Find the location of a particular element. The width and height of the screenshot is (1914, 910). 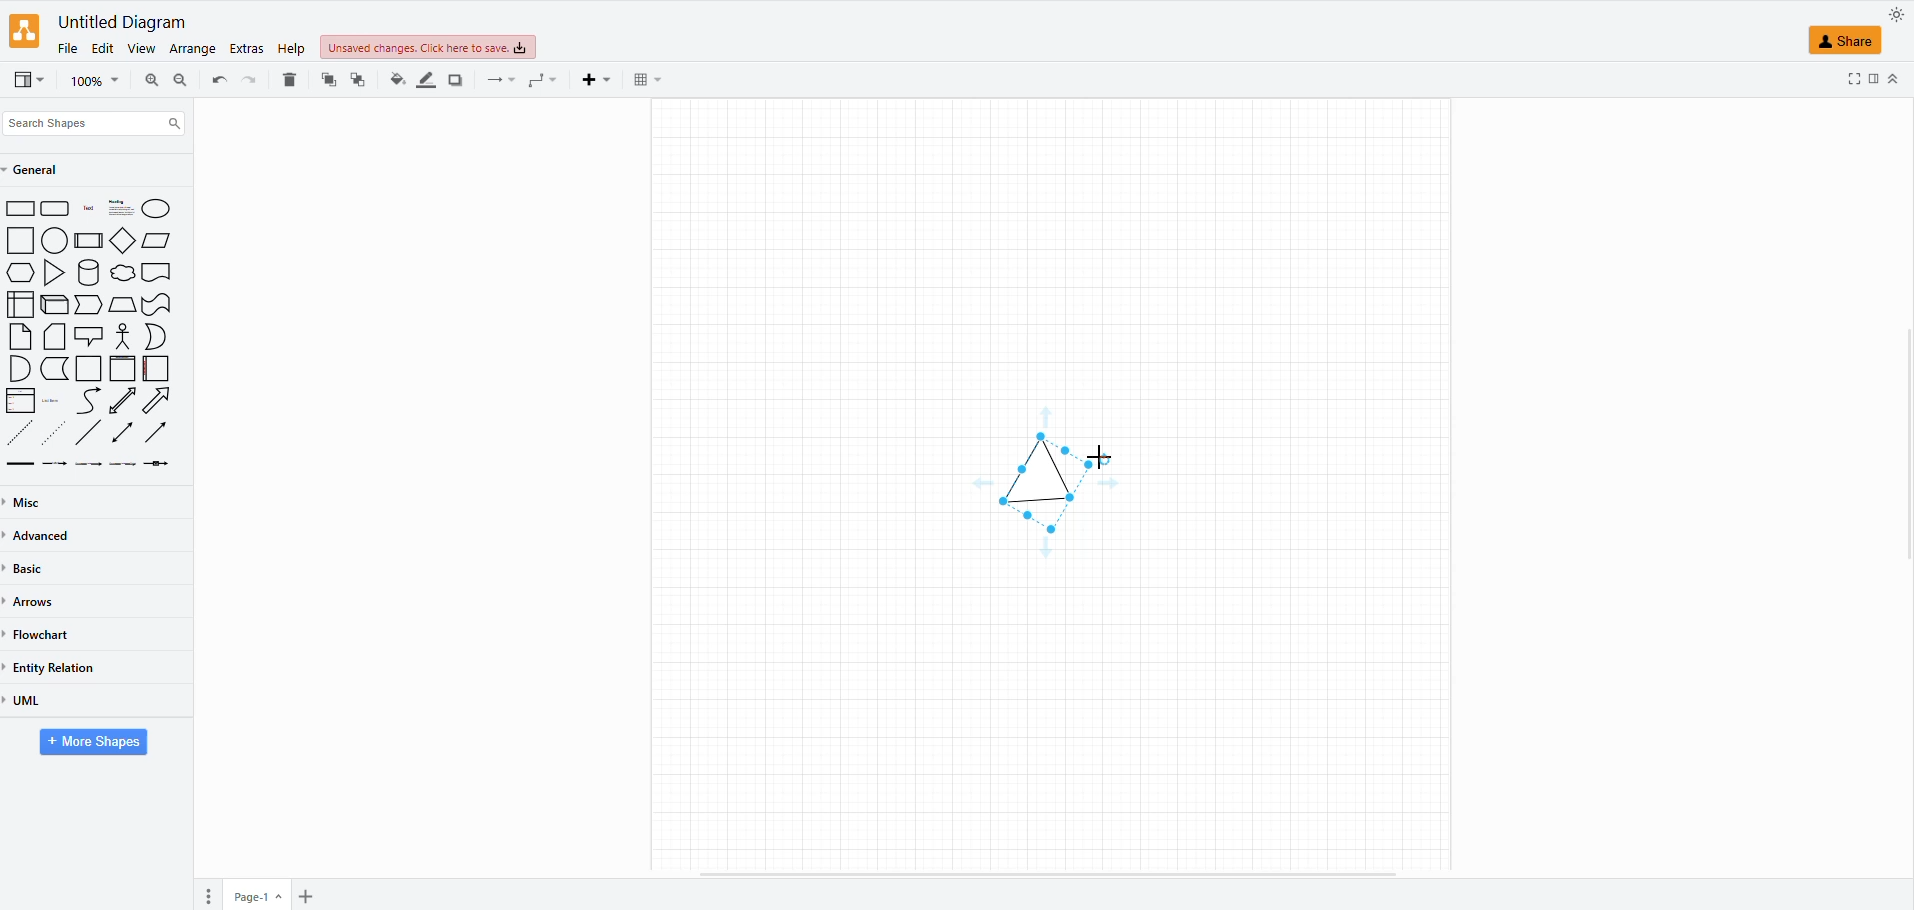

arrange is located at coordinates (192, 47).